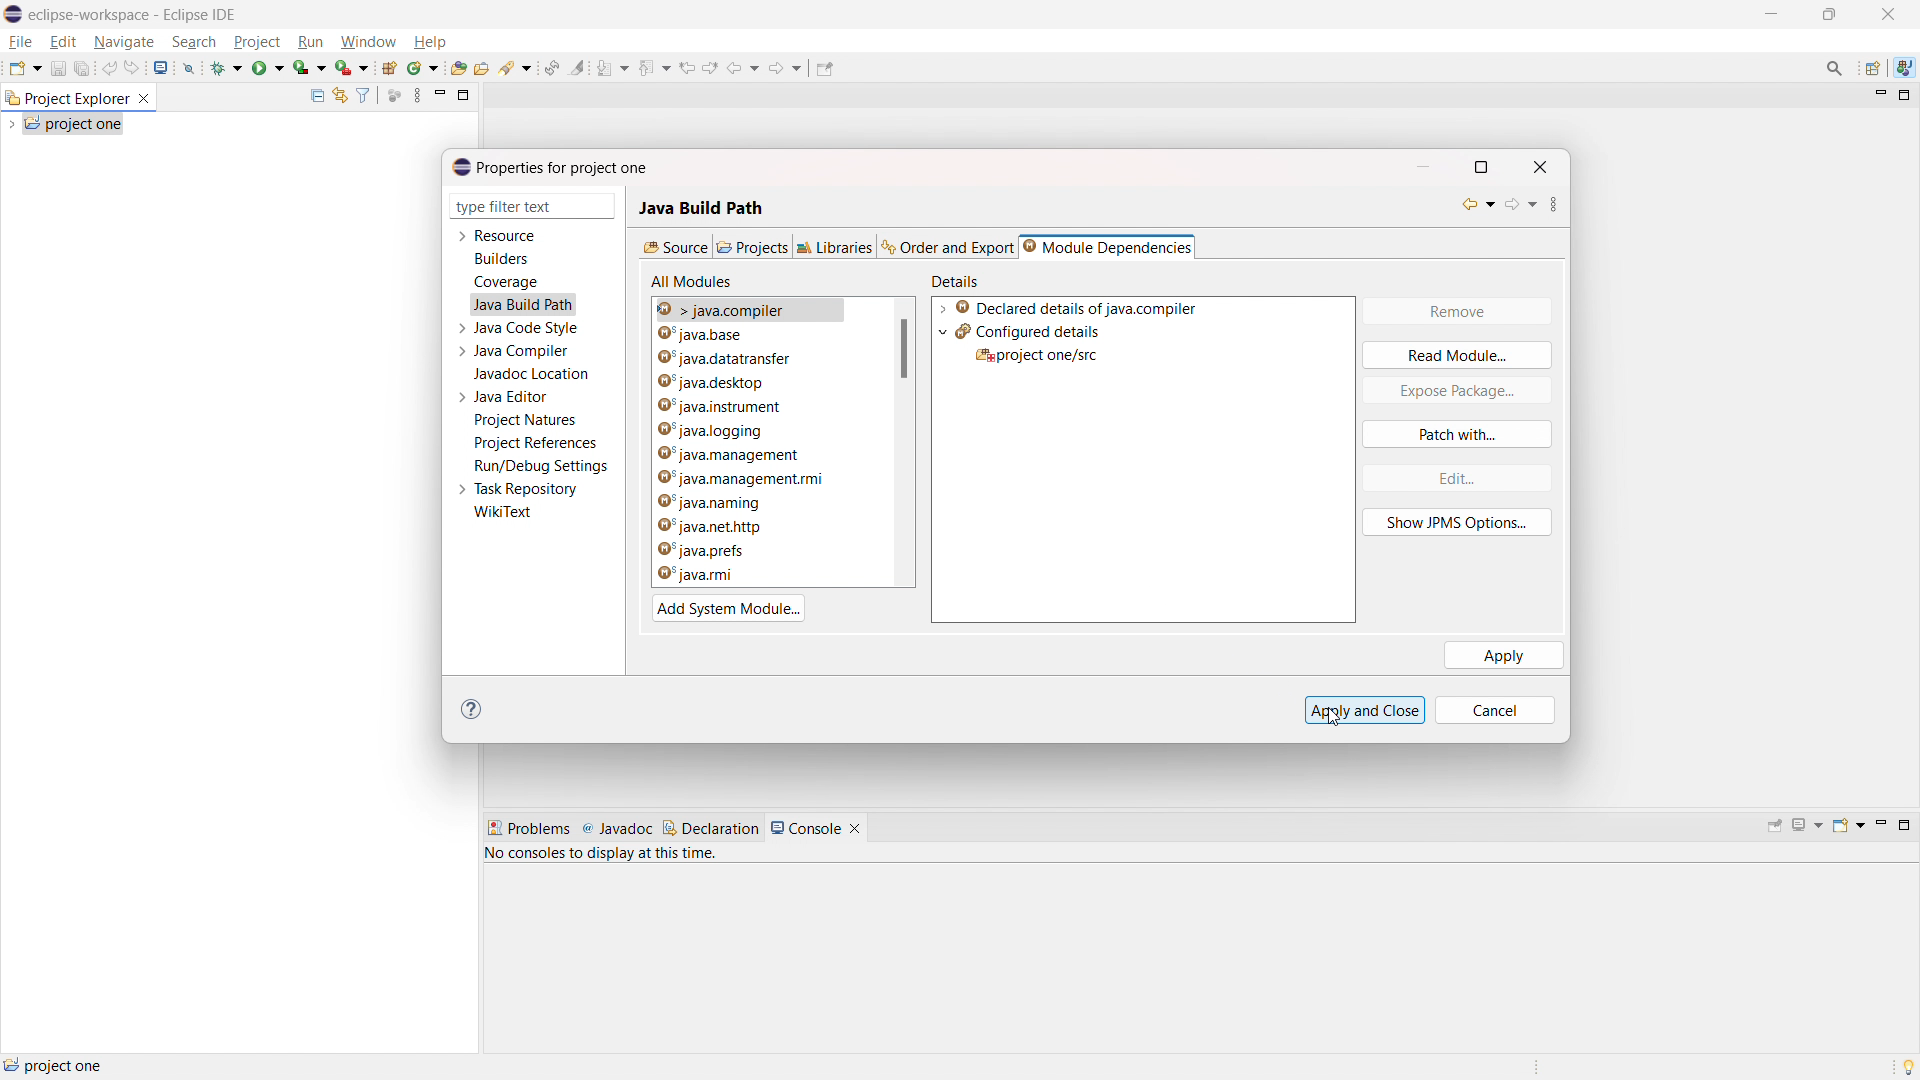  What do you see at coordinates (702, 201) in the screenshot?
I see `Java build path` at bounding box center [702, 201].